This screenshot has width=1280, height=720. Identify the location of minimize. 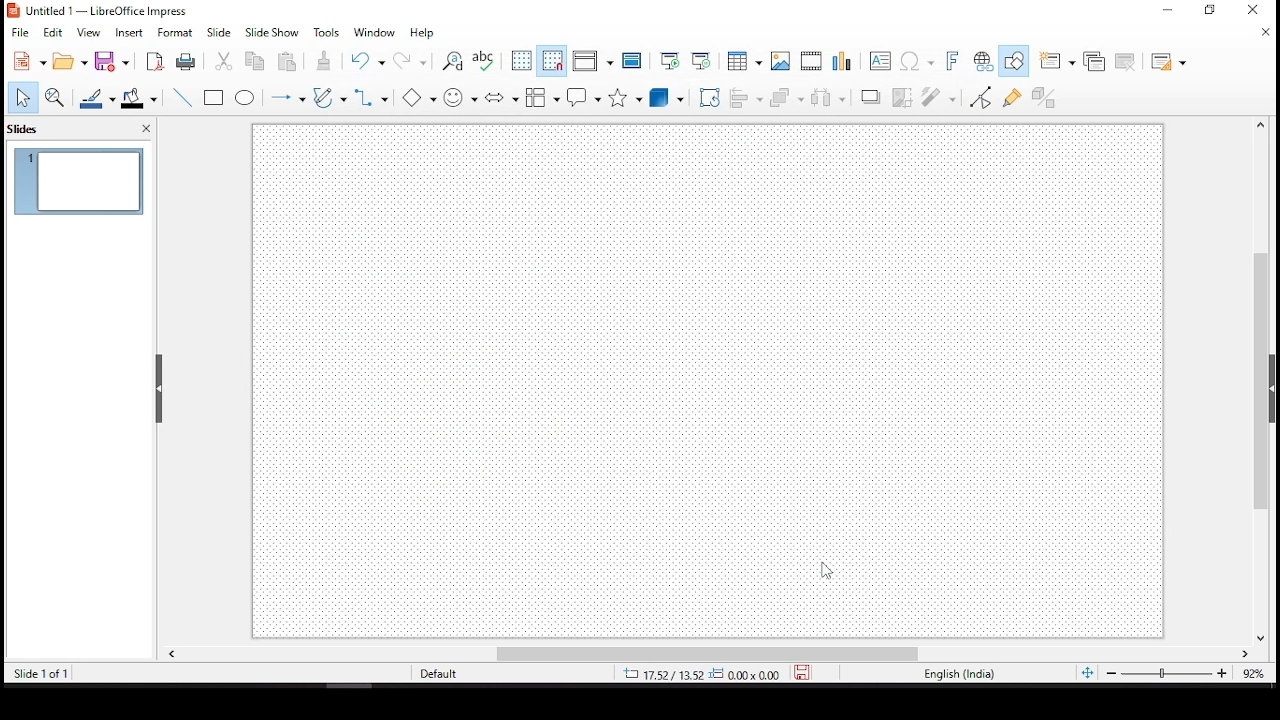
(1168, 9).